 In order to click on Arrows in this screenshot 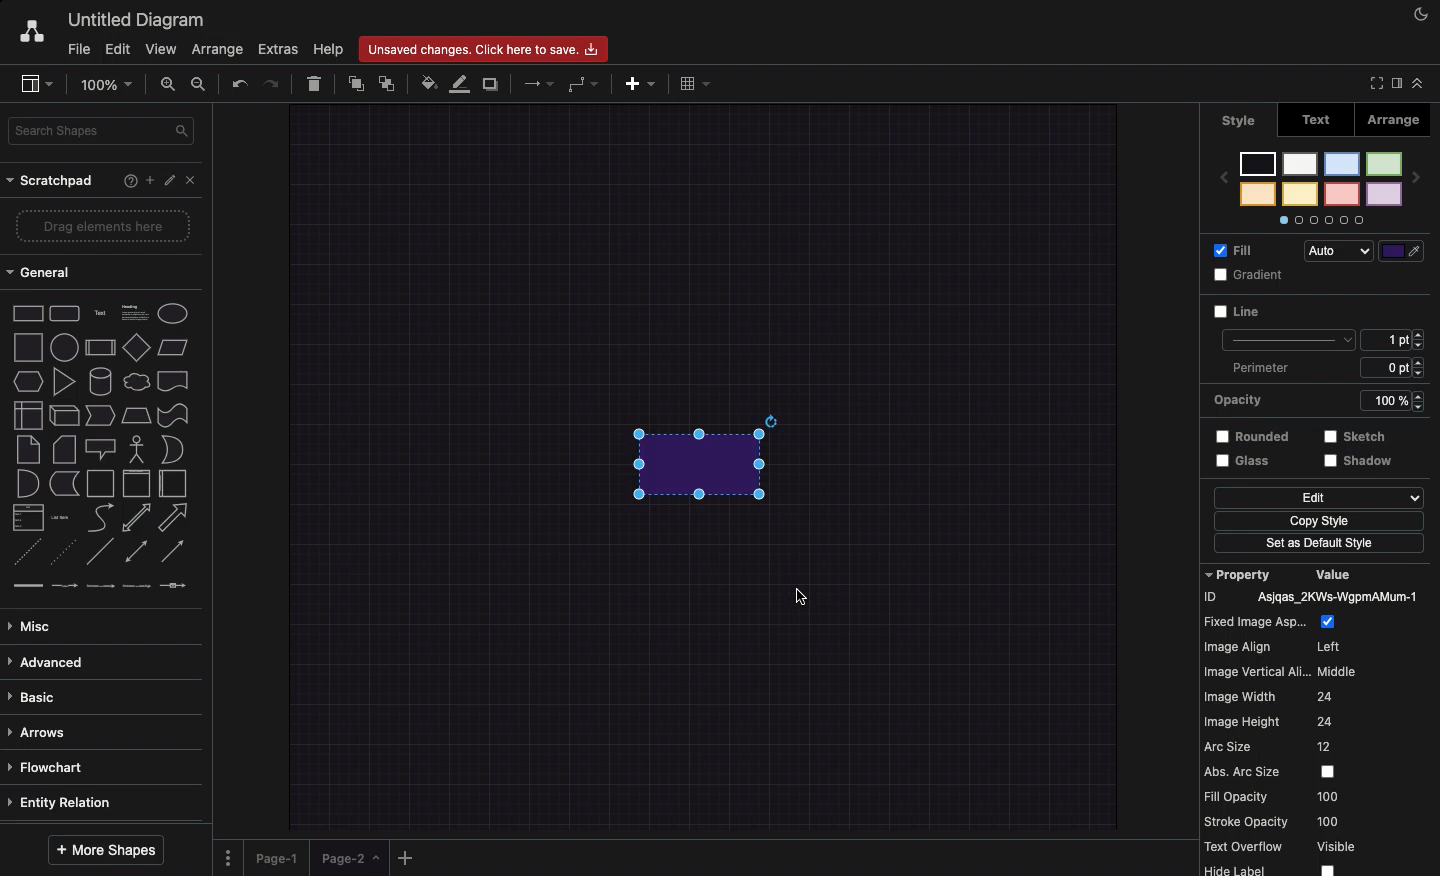, I will do `click(42, 730)`.